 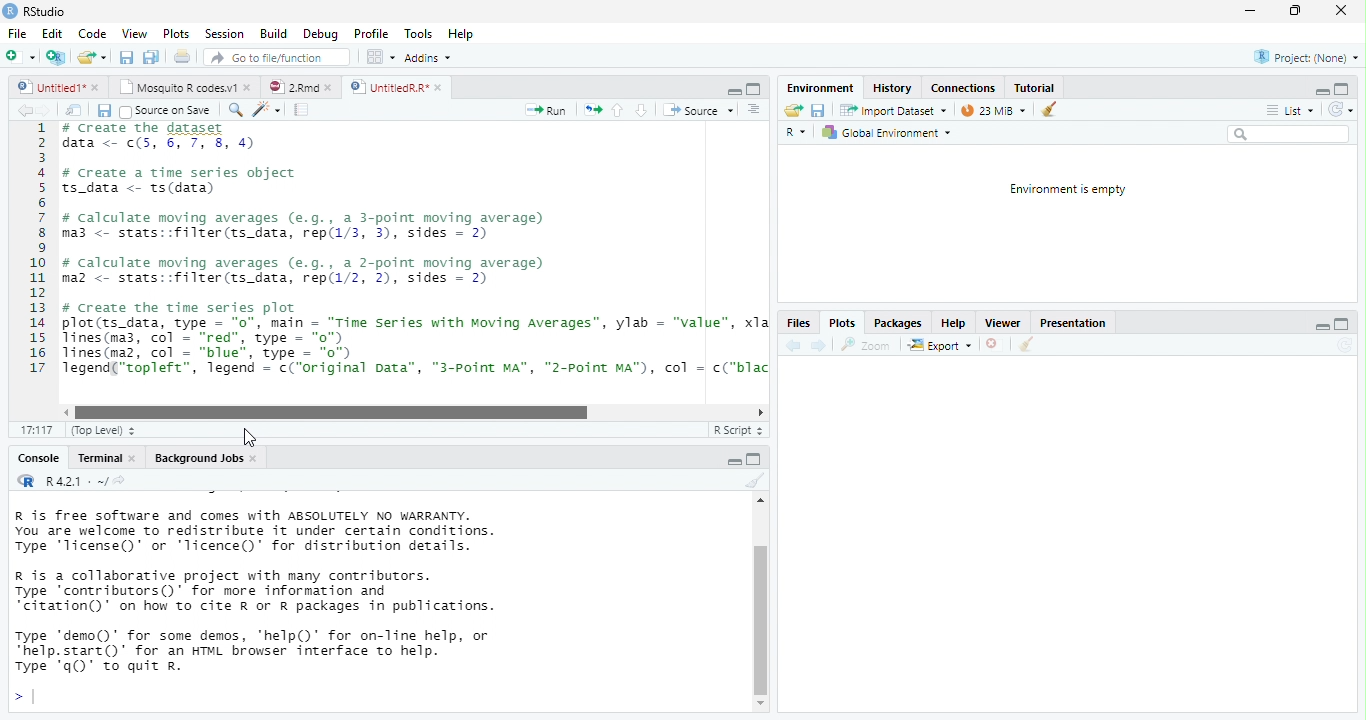 What do you see at coordinates (332, 88) in the screenshot?
I see `close` at bounding box center [332, 88].